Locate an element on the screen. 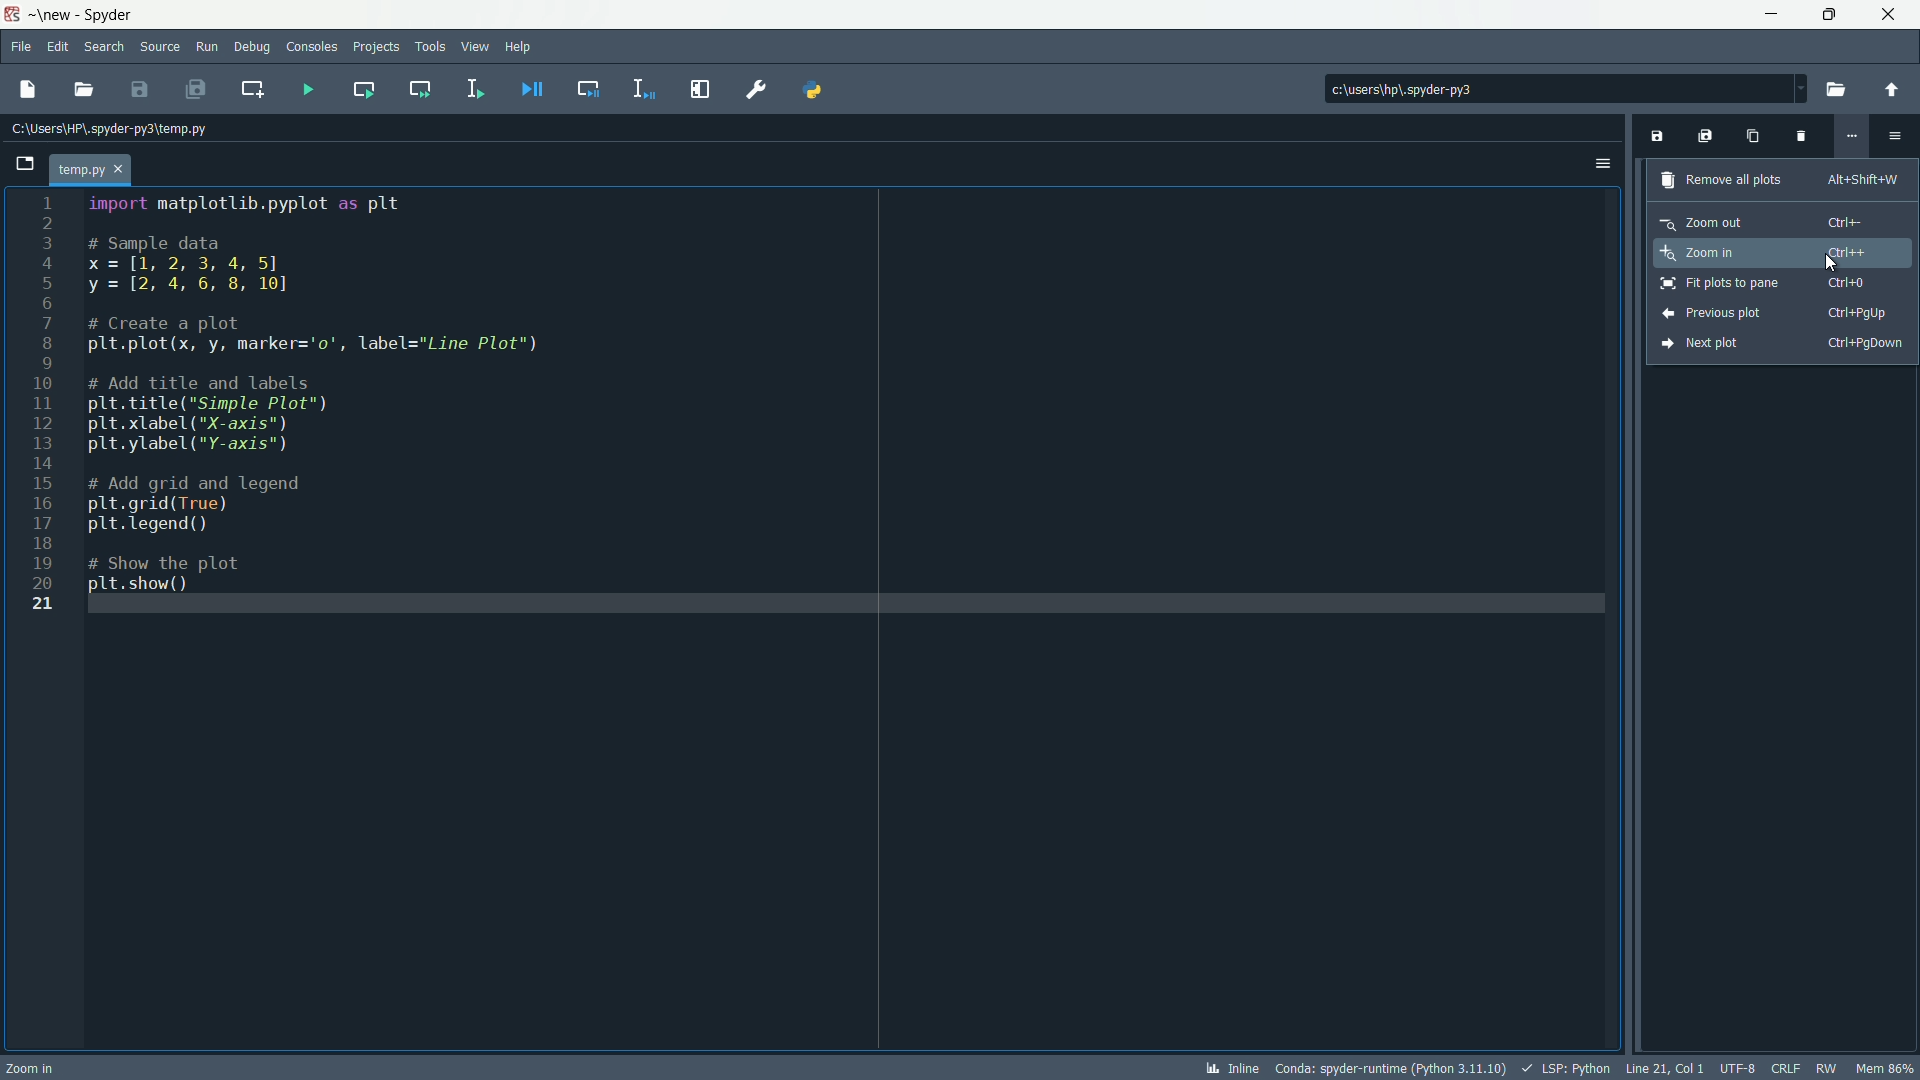  maximize  is located at coordinates (1823, 14).